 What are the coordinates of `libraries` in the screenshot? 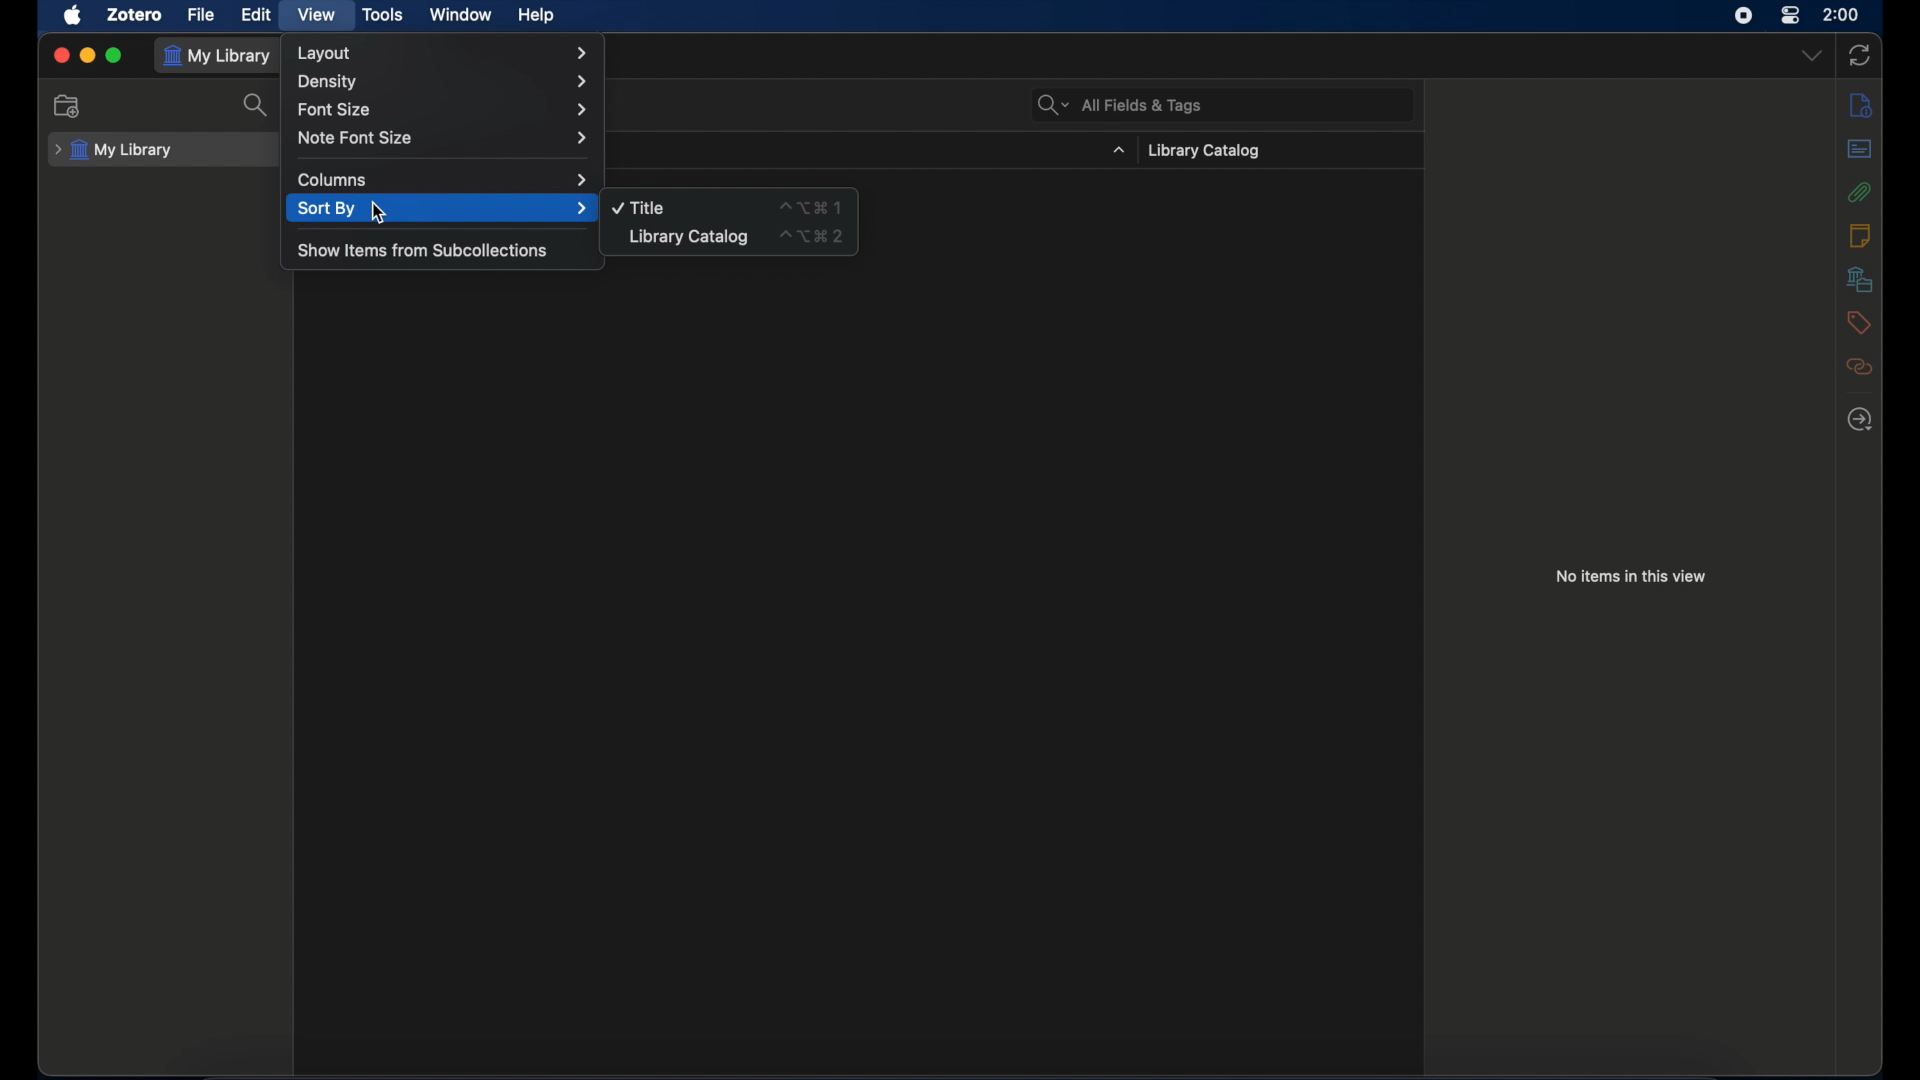 It's located at (1861, 281).